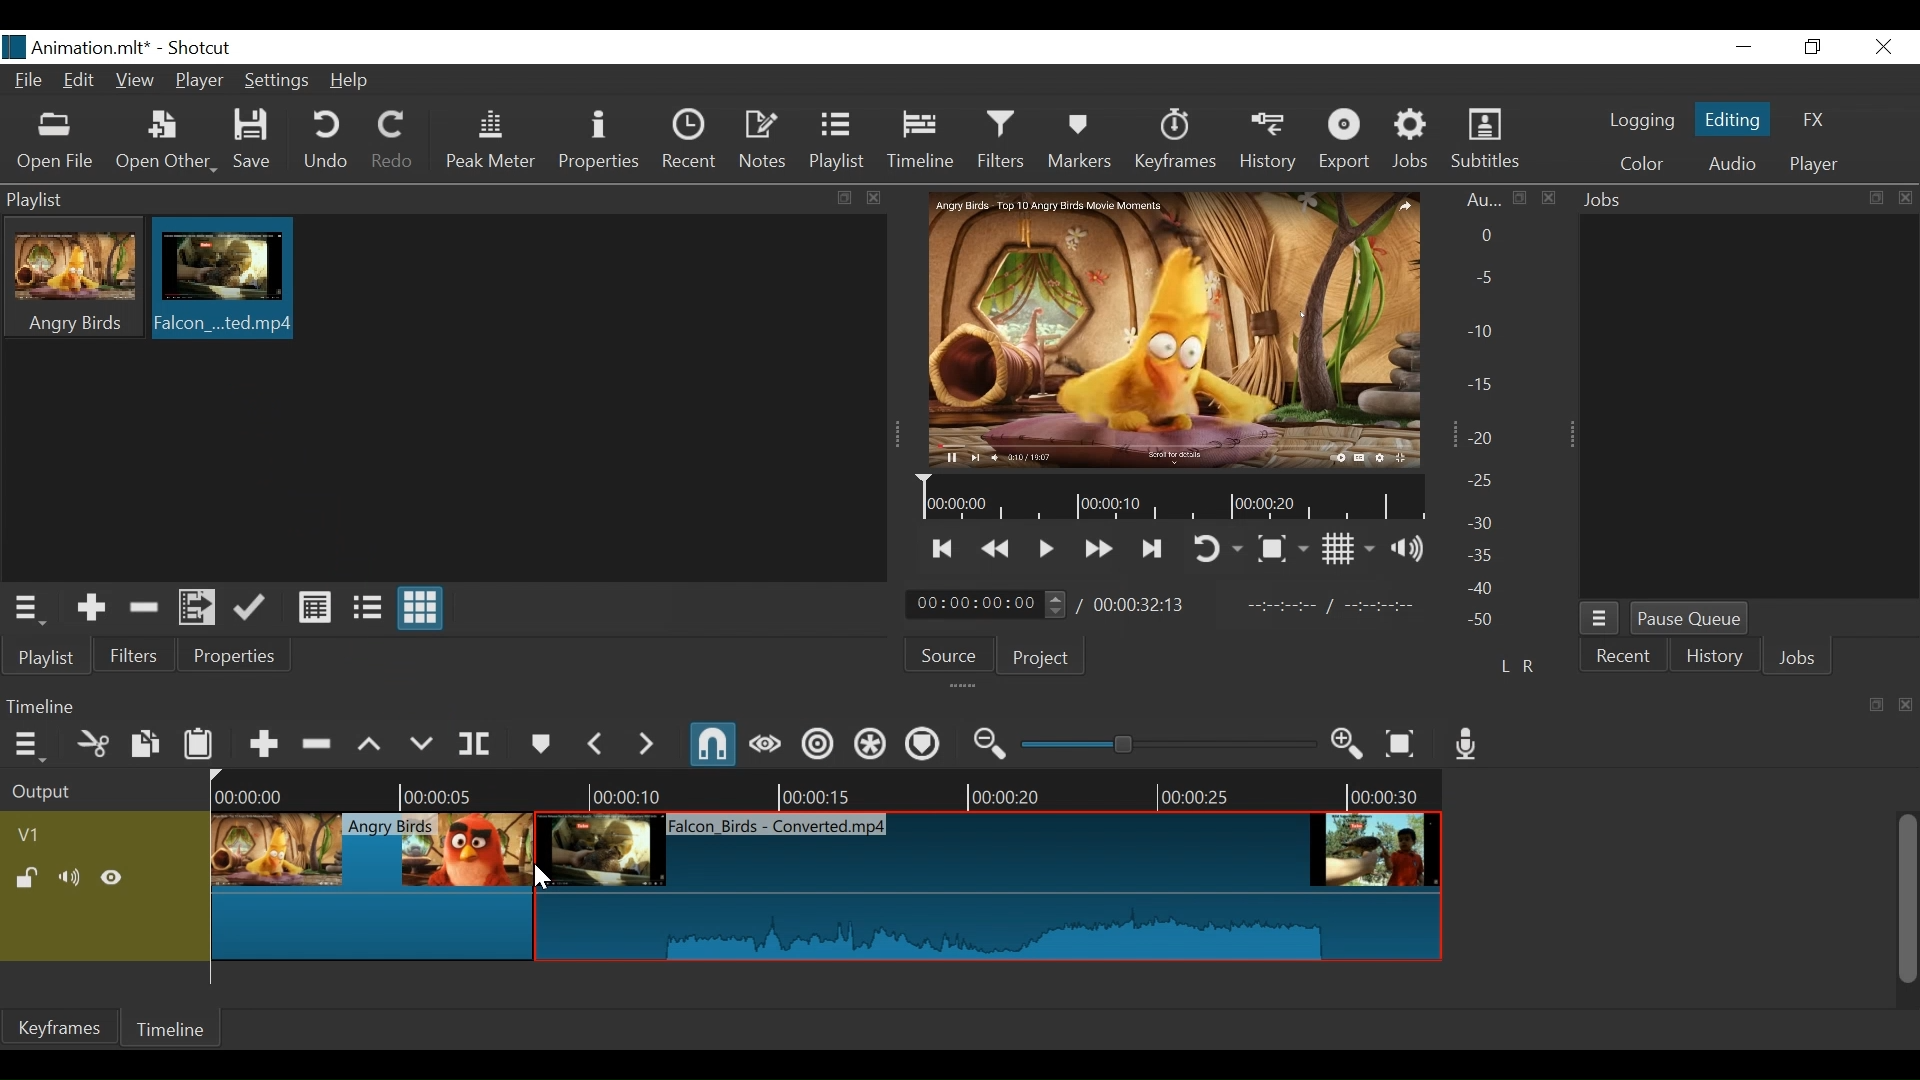  What do you see at coordinates (371, 887) in the screenshot?
I see `Clip` at bounding box center [371, 887].